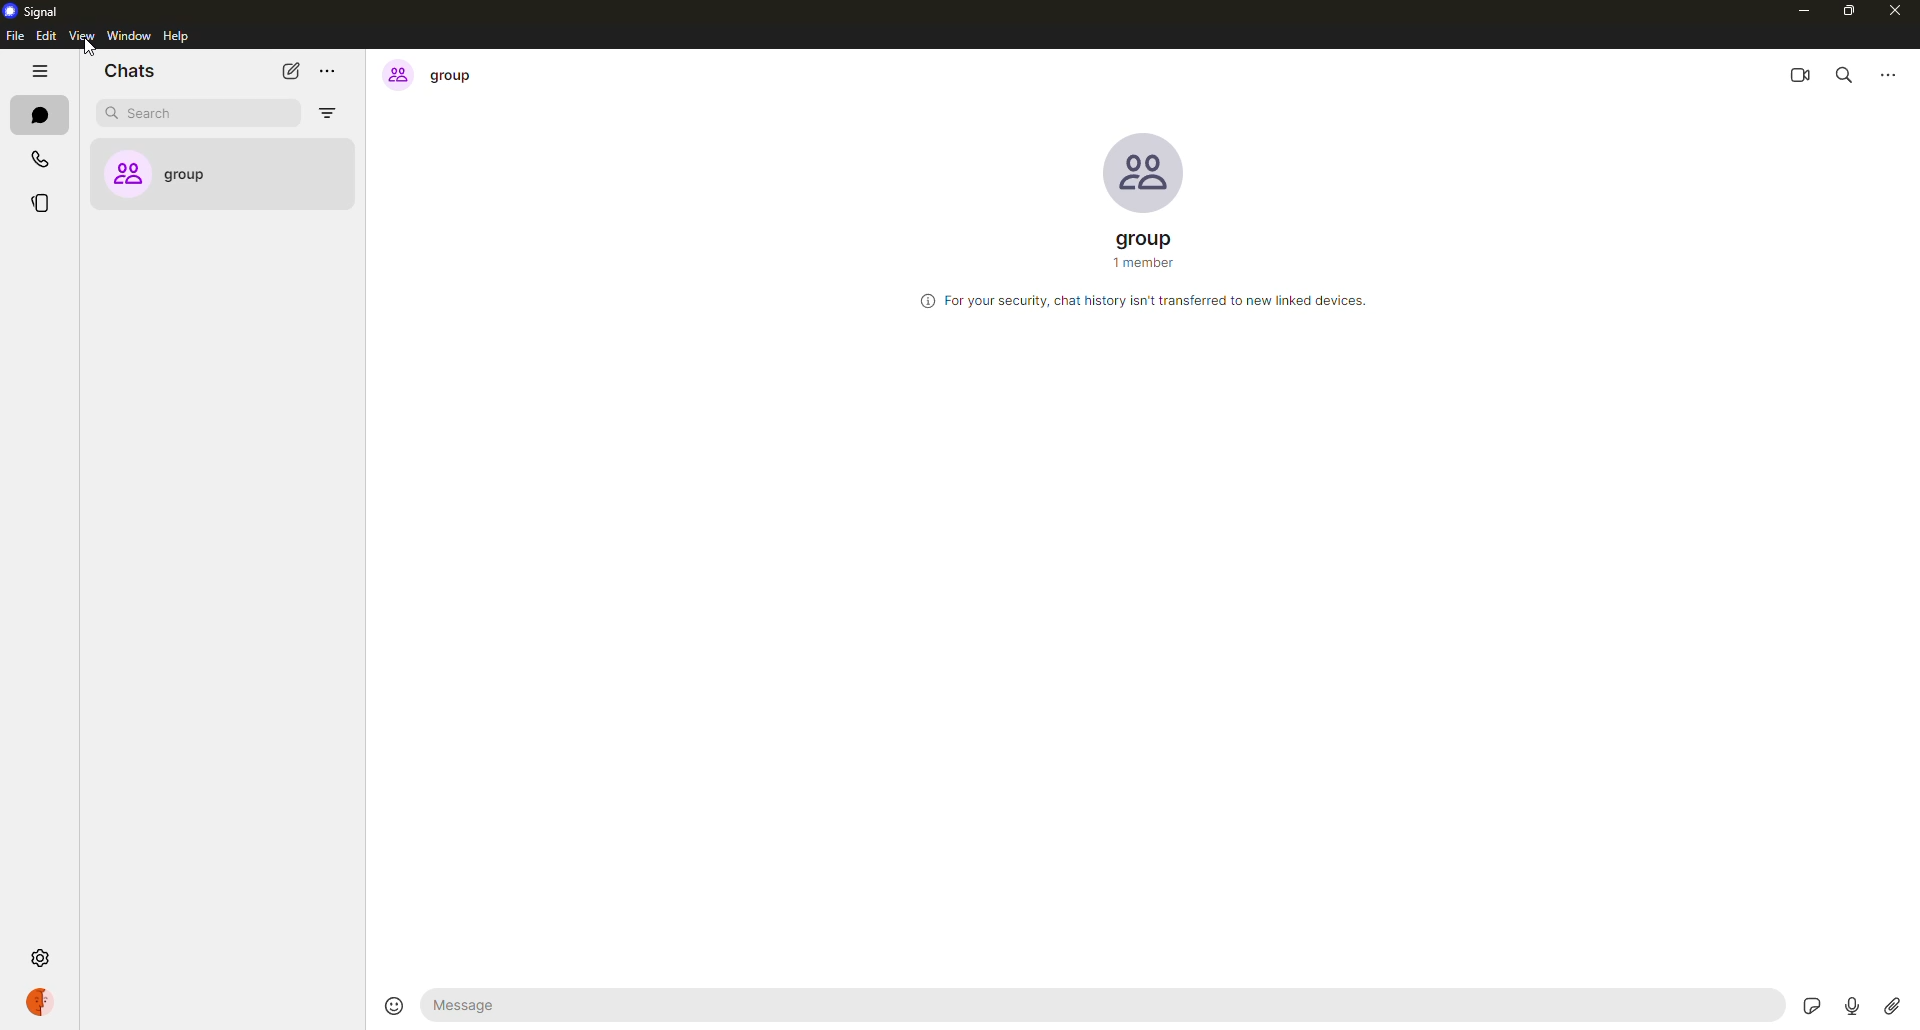  What do you see at coordinates (212, 174) in the screenshot?
I see `group` at bounding box center [212, 174].